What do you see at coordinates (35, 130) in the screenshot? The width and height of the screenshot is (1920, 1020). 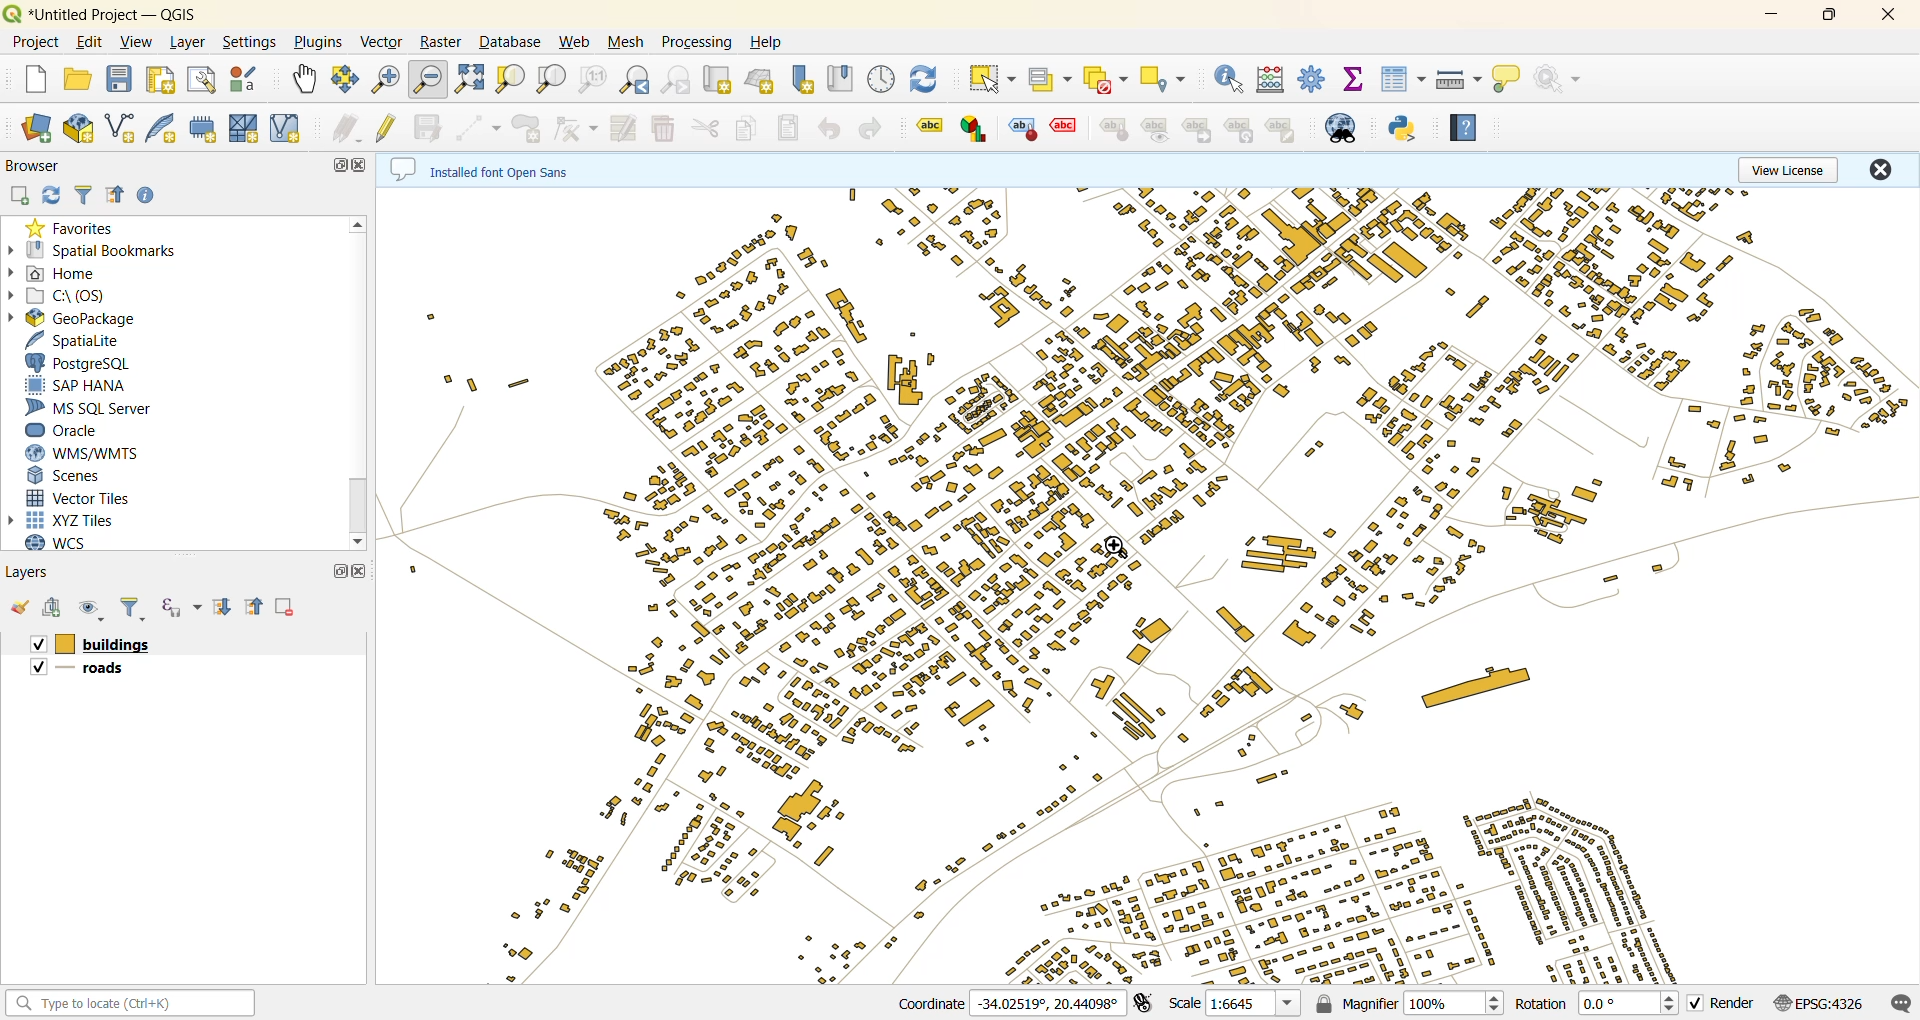 I see `open data source manager` at bounding box center [35, 130].